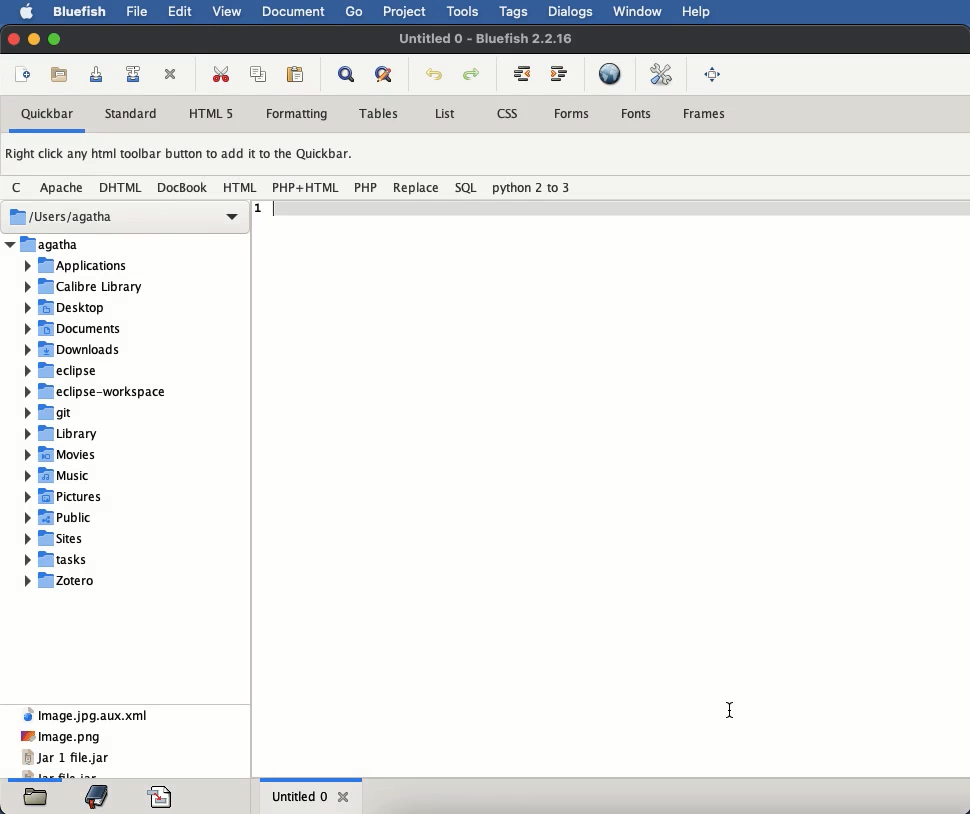 This screenshot has width=970, height=814. I want to click on right click any html toolbar, so click(181, 156).